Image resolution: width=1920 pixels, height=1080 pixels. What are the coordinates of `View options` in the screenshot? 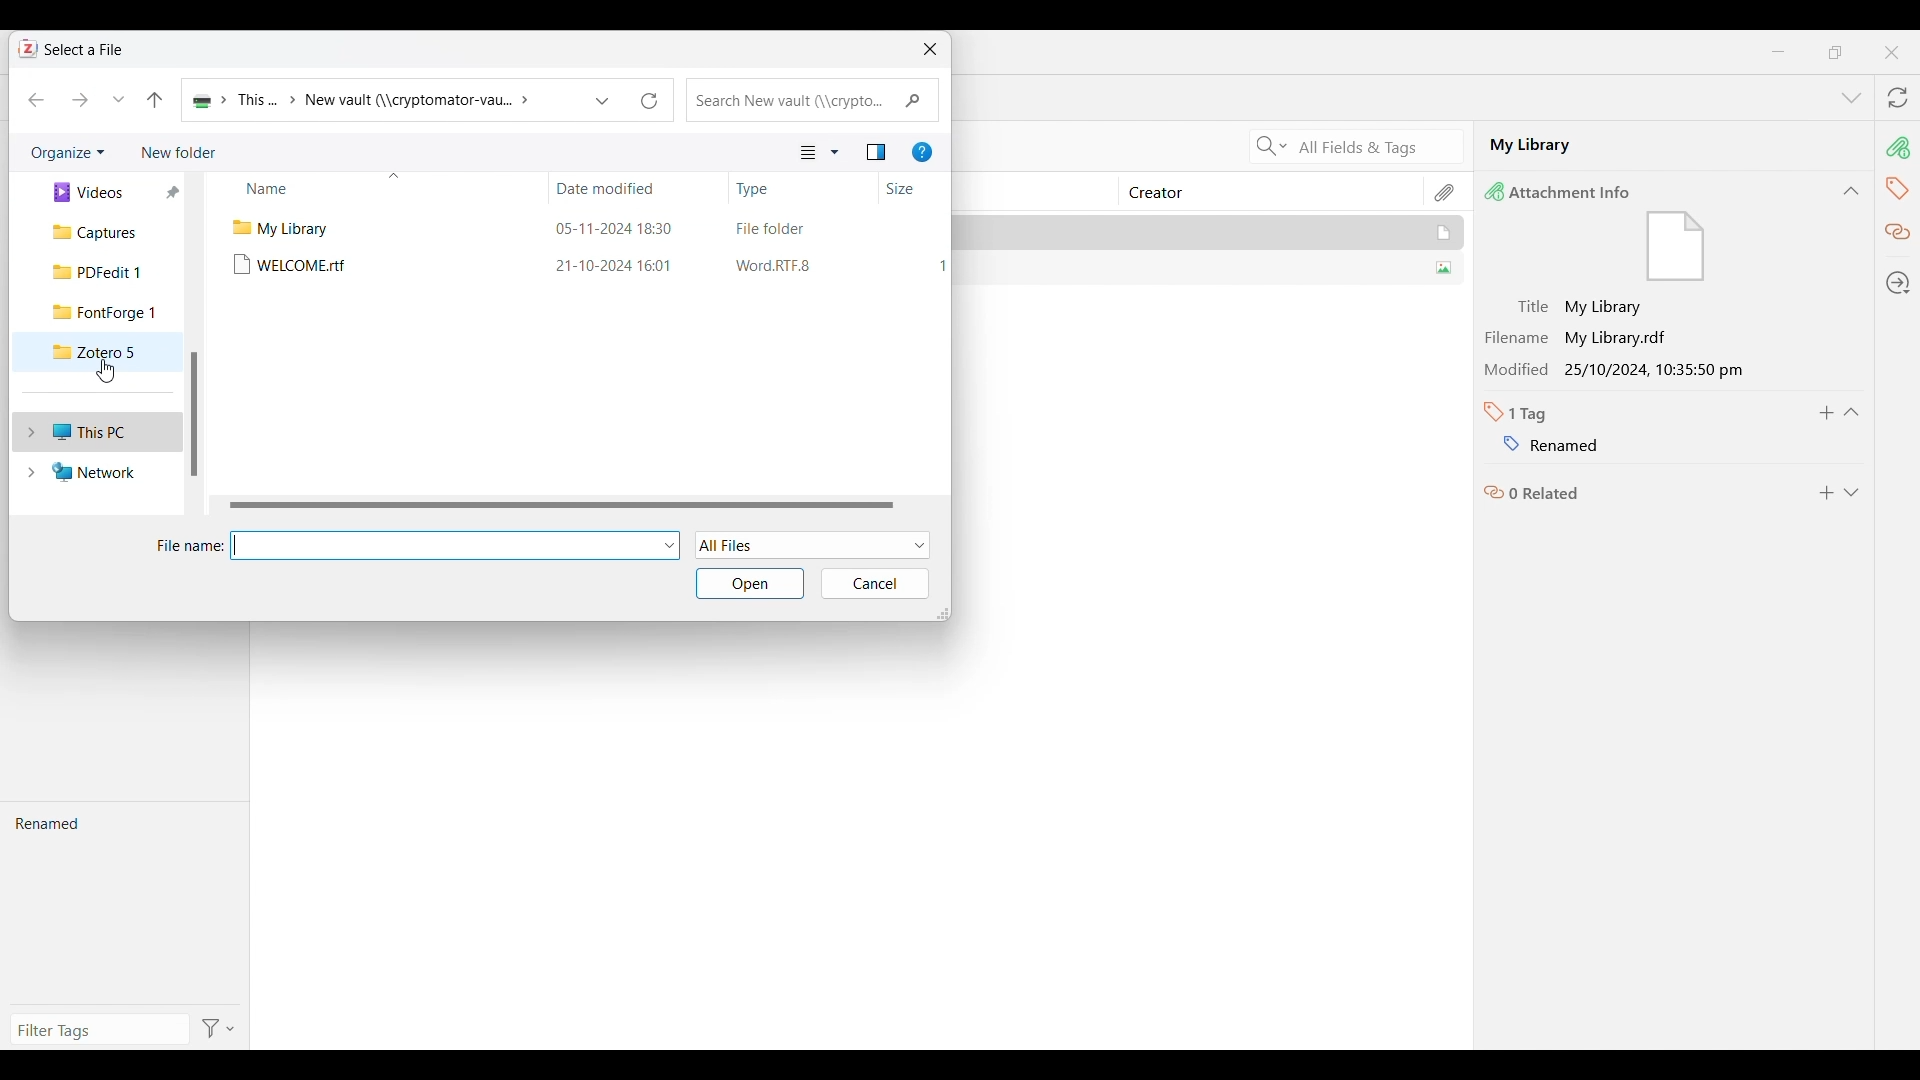 It's located at (833, 152).